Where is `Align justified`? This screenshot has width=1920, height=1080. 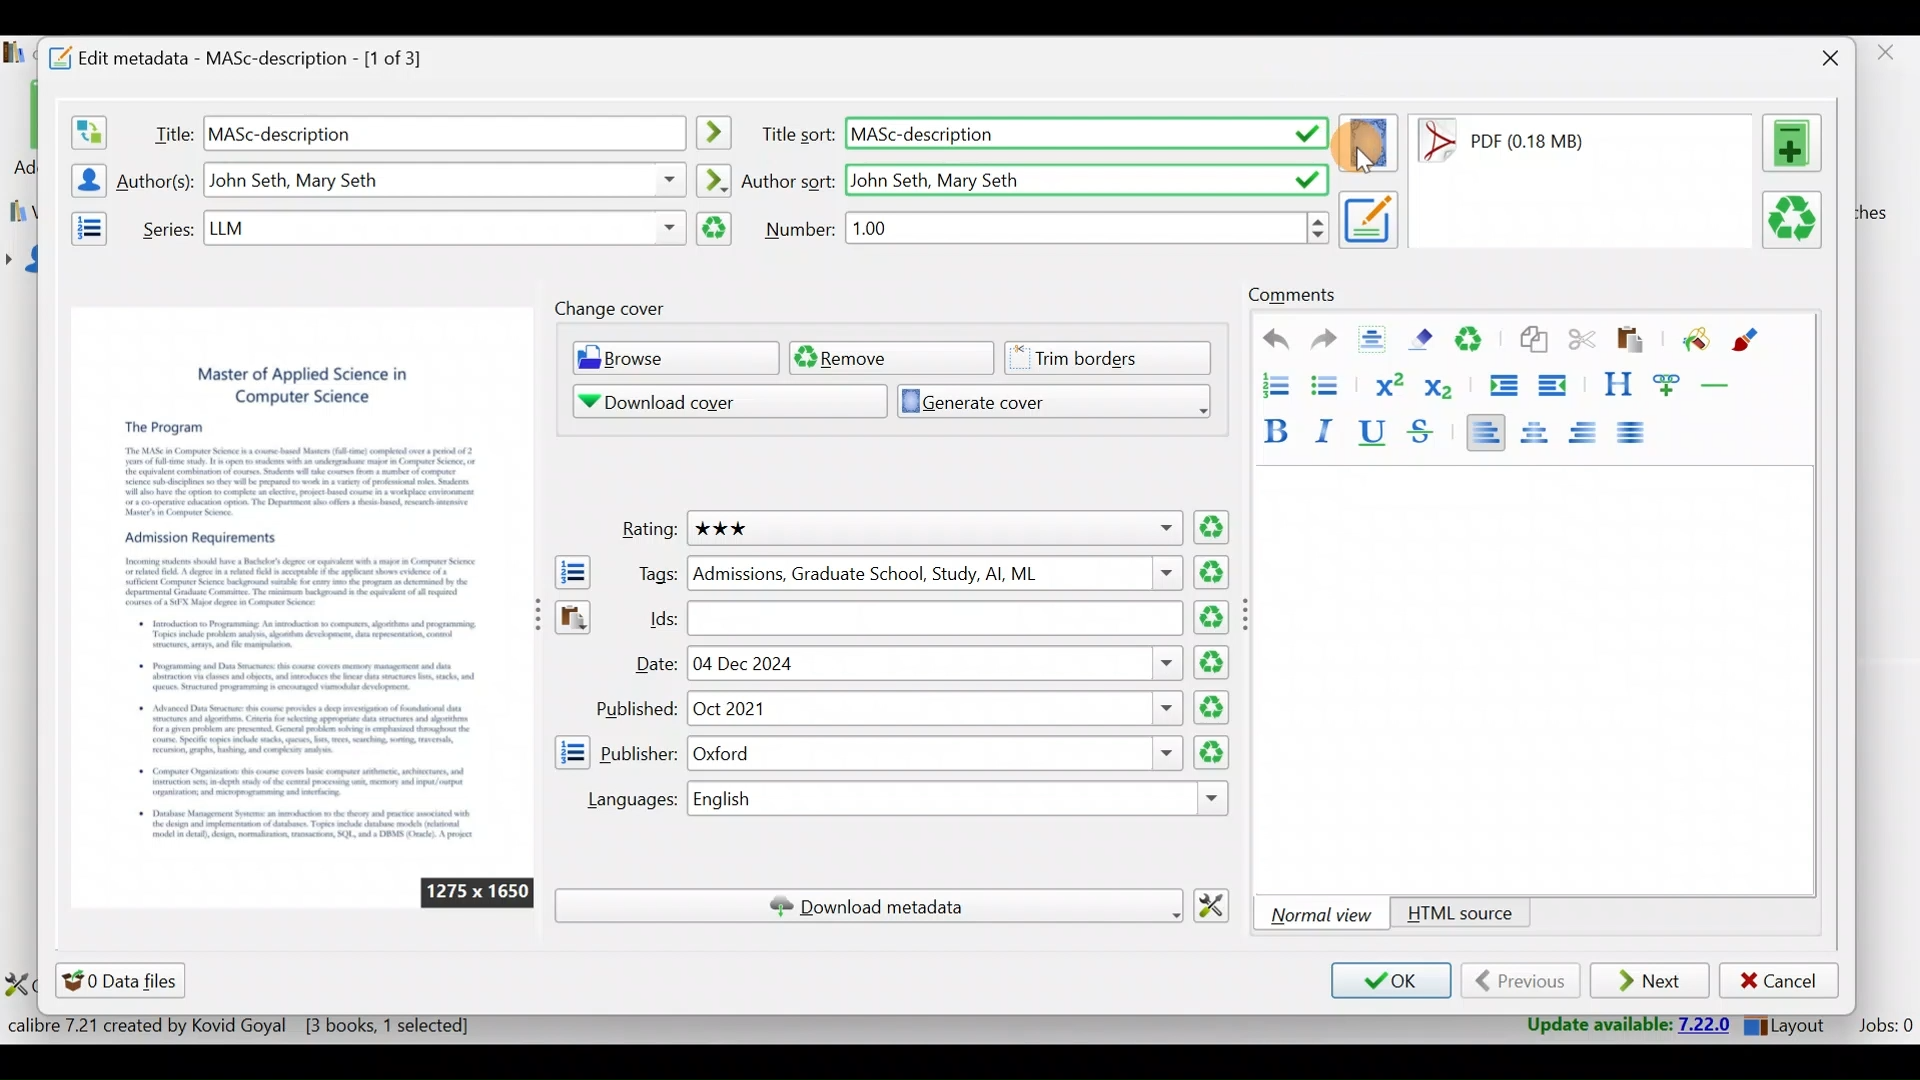 Align justified is located at coordinates (1637, 434).